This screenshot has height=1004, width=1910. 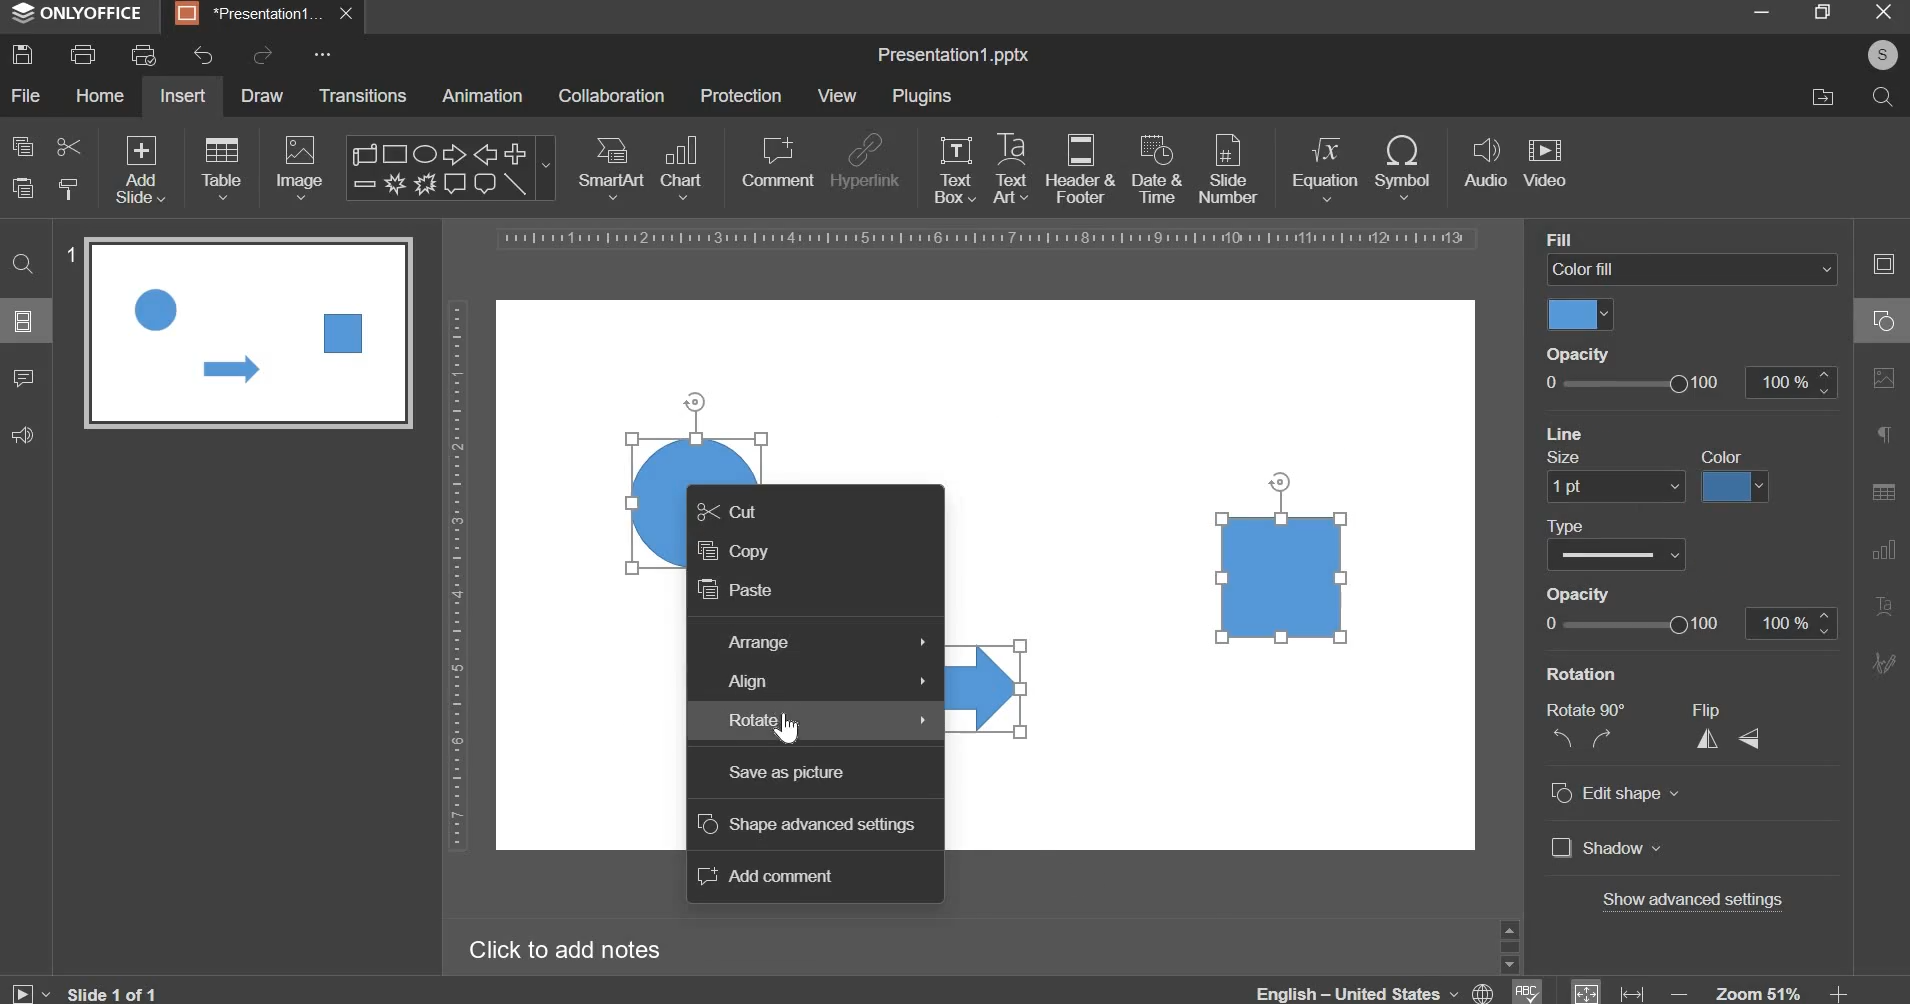 I want to click on fit to screen, so click(x=1587, y=990).